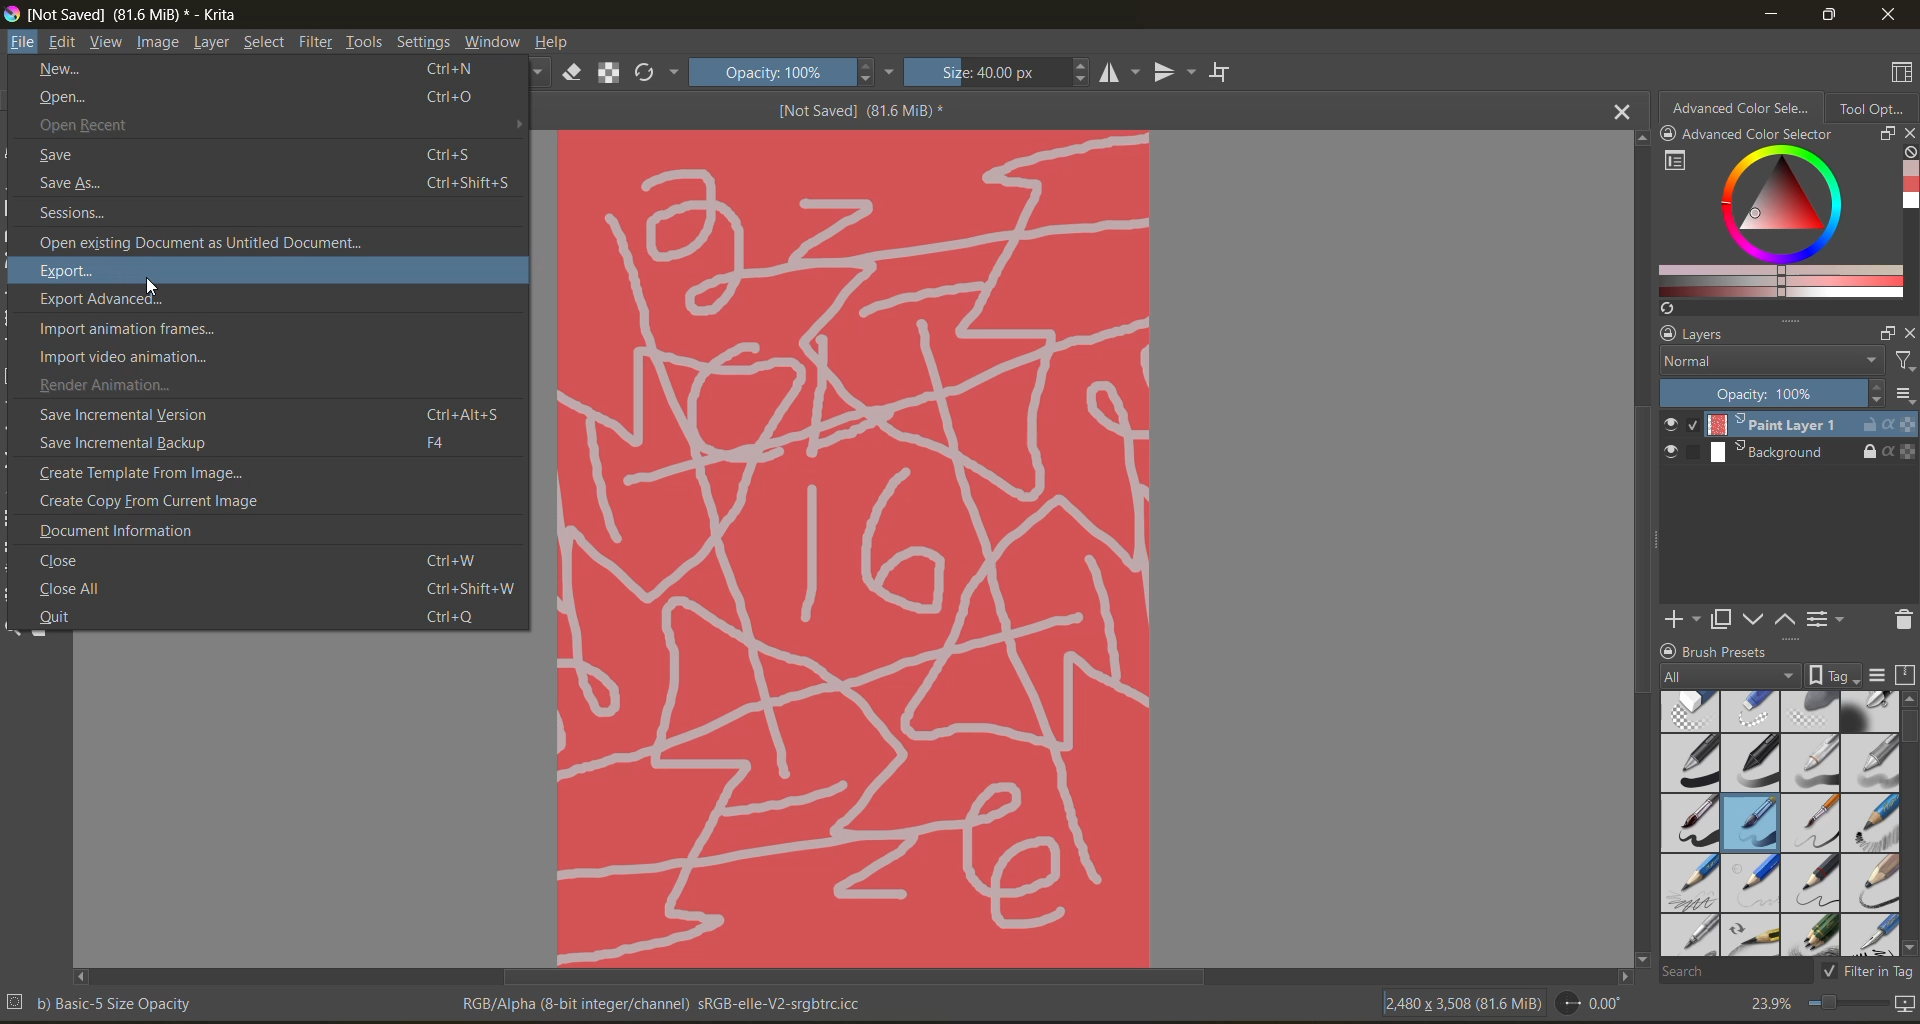 The width and height of the screenshot is (1920, 1024). I want to click on layers, so click(1775, 335).